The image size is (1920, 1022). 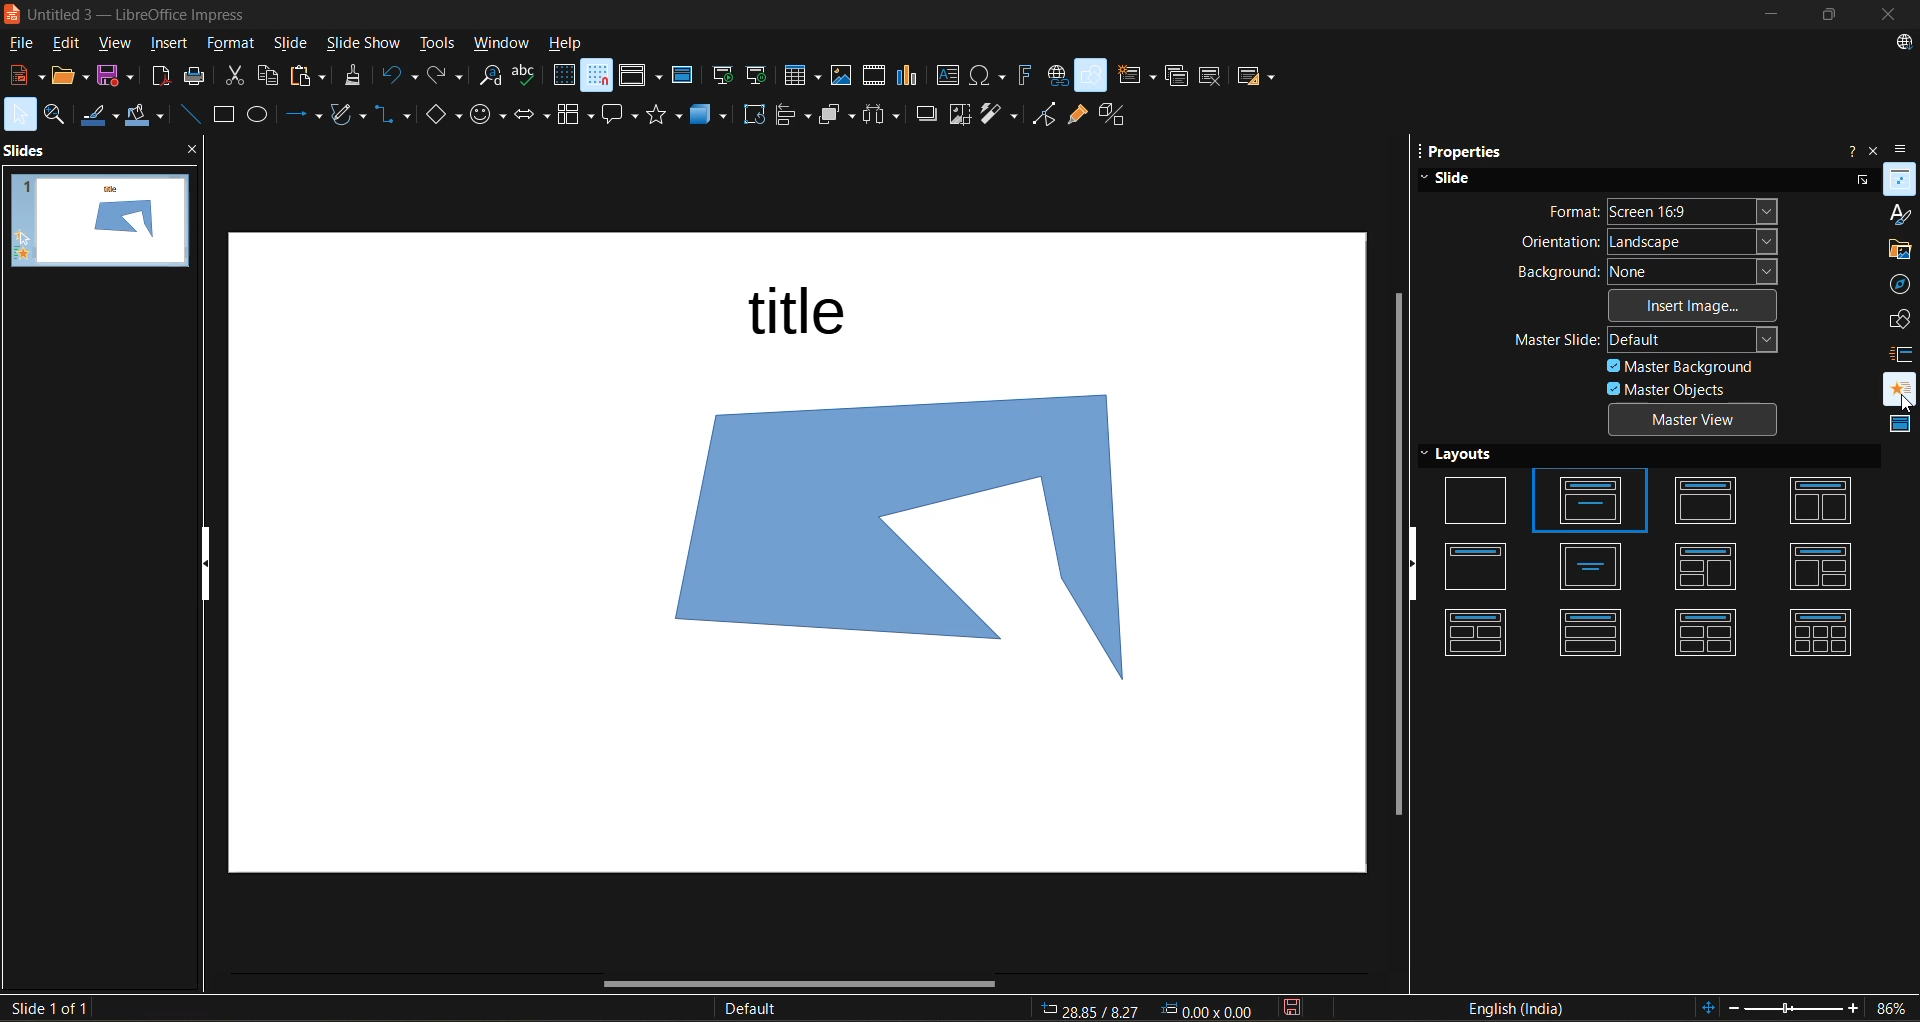 I want to click on orientations, so click(x=1649, y=242).